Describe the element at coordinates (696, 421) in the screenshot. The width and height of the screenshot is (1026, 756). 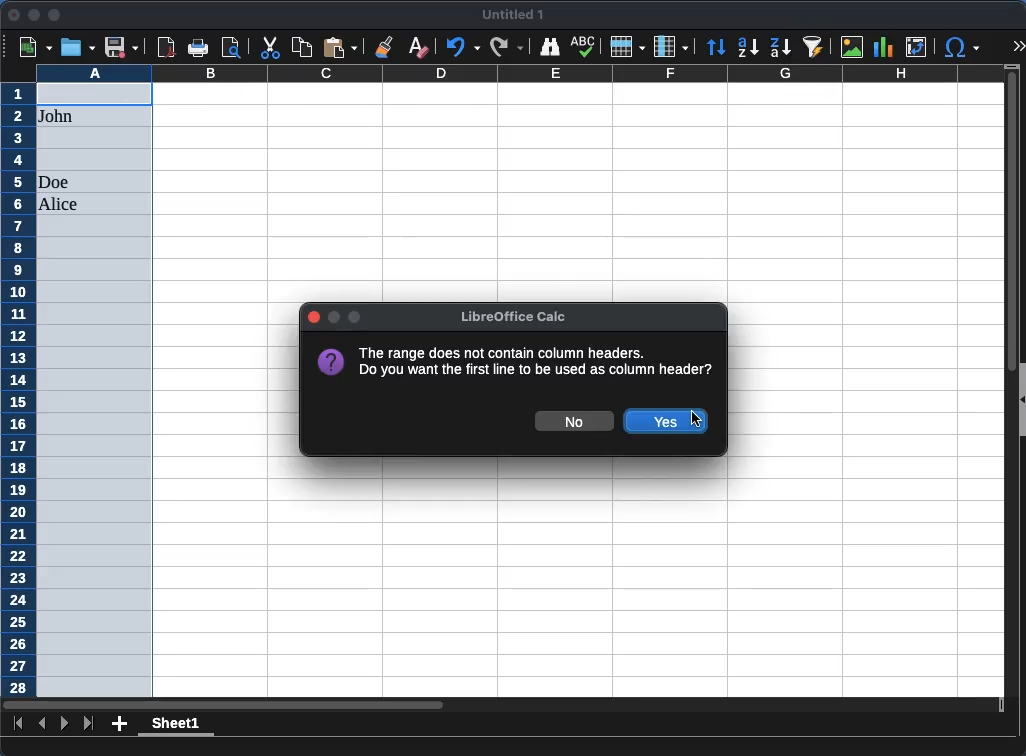
I see `cursor` at that location.